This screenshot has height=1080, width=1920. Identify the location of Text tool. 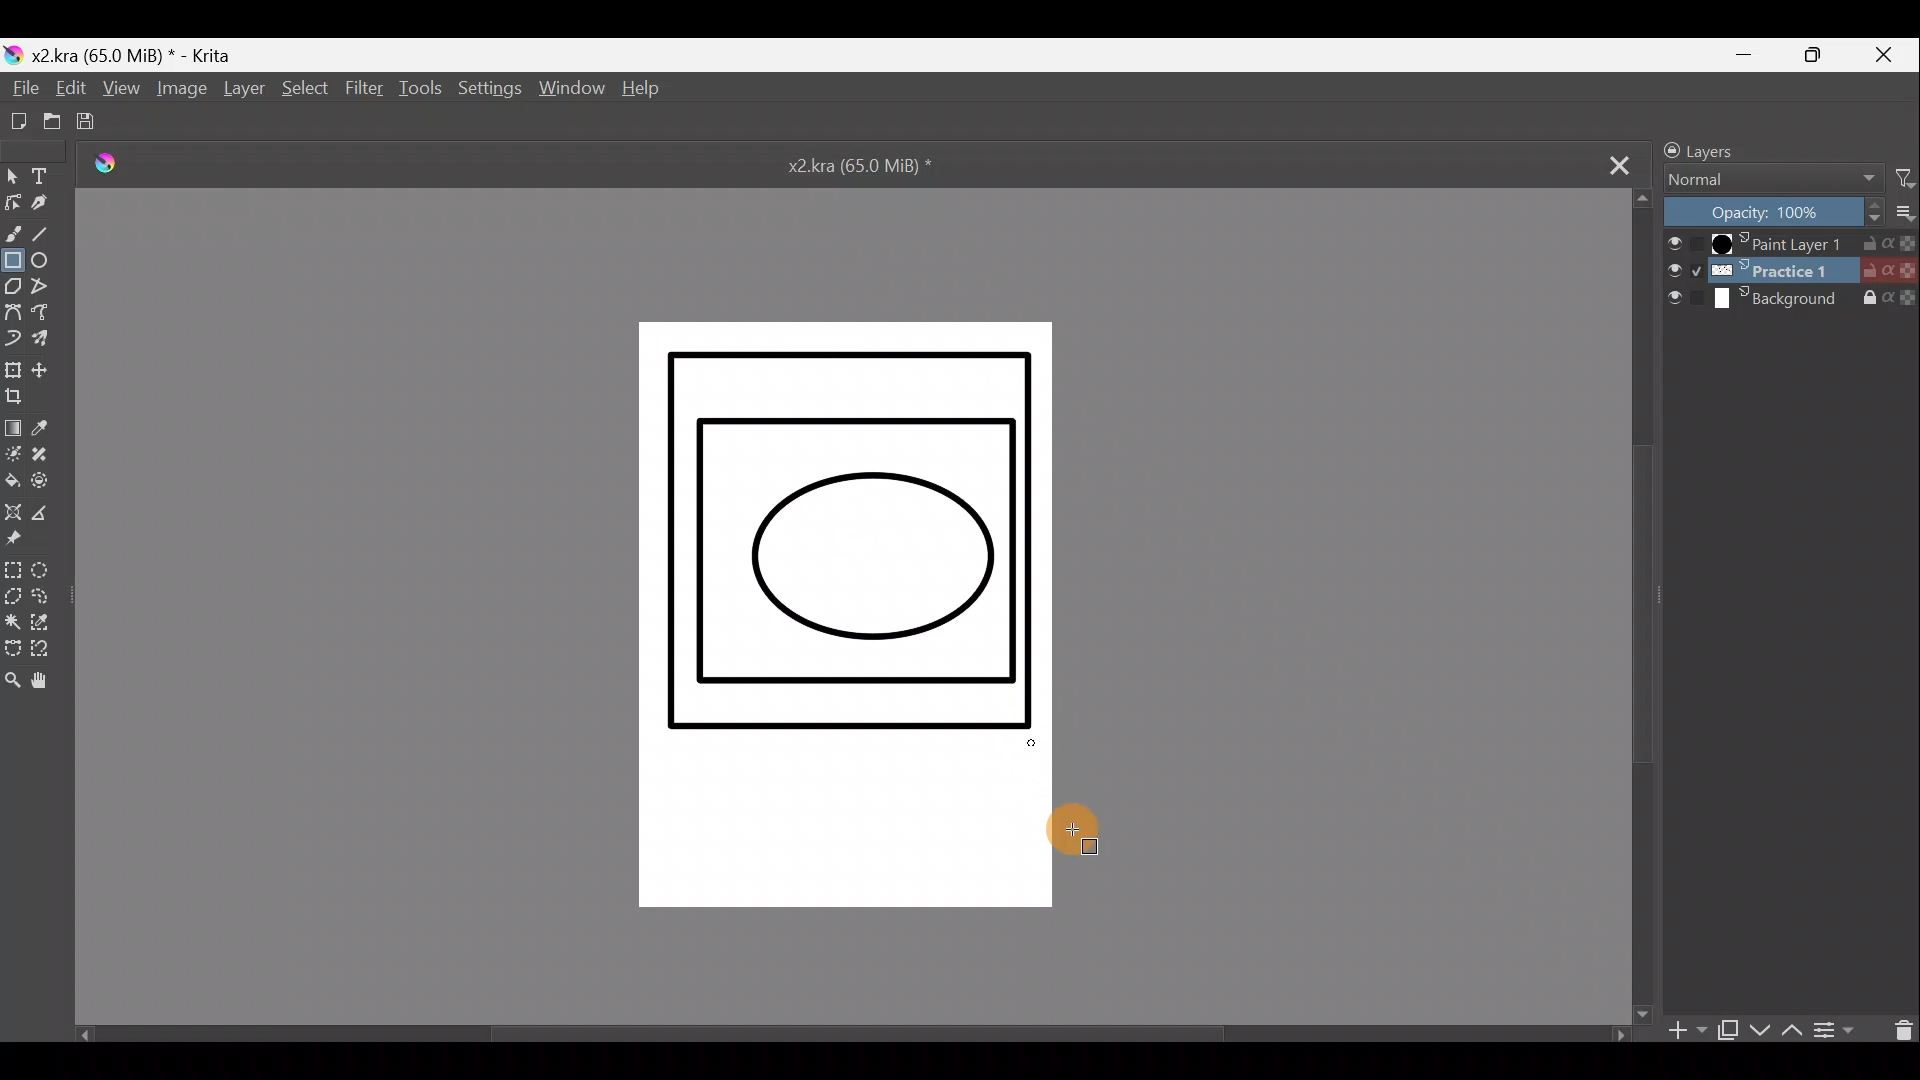
(39, 174).